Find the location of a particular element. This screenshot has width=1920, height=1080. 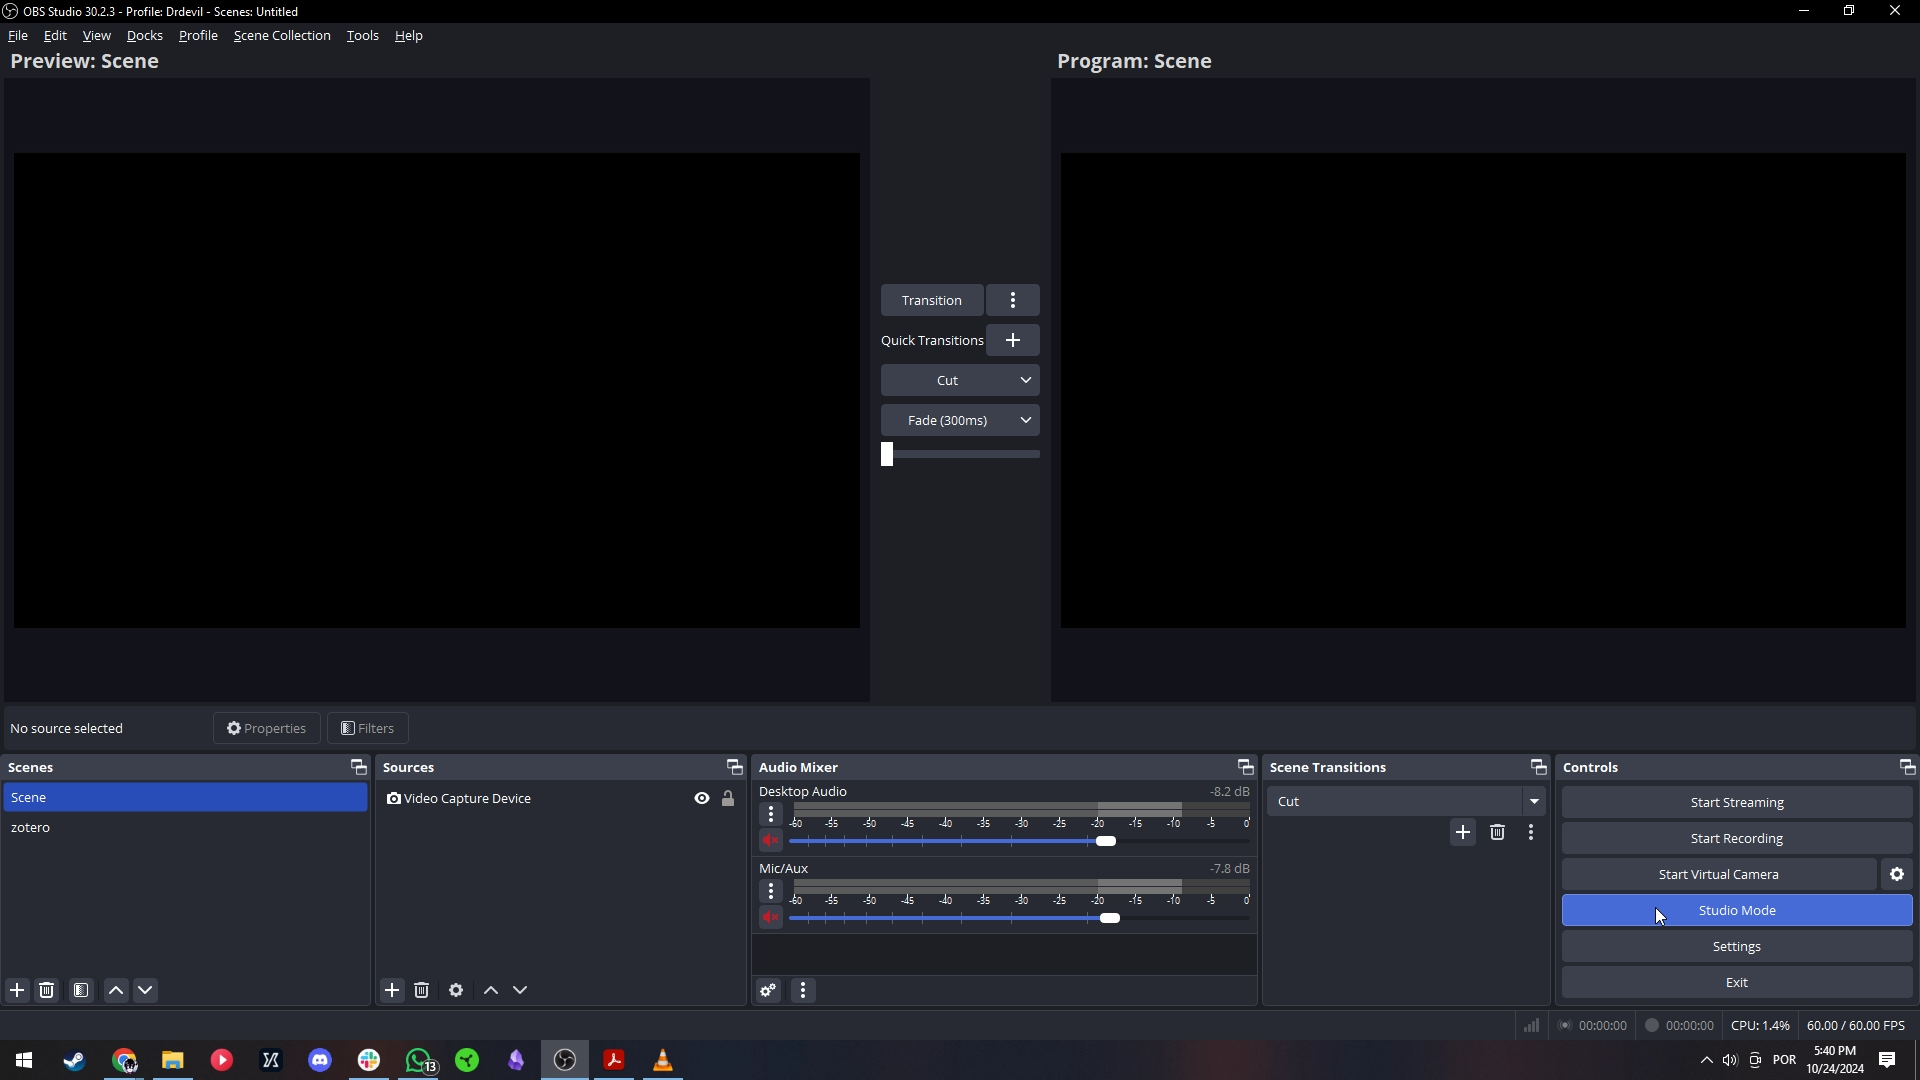

Connection quality is located at coordinates (1531, 1024).